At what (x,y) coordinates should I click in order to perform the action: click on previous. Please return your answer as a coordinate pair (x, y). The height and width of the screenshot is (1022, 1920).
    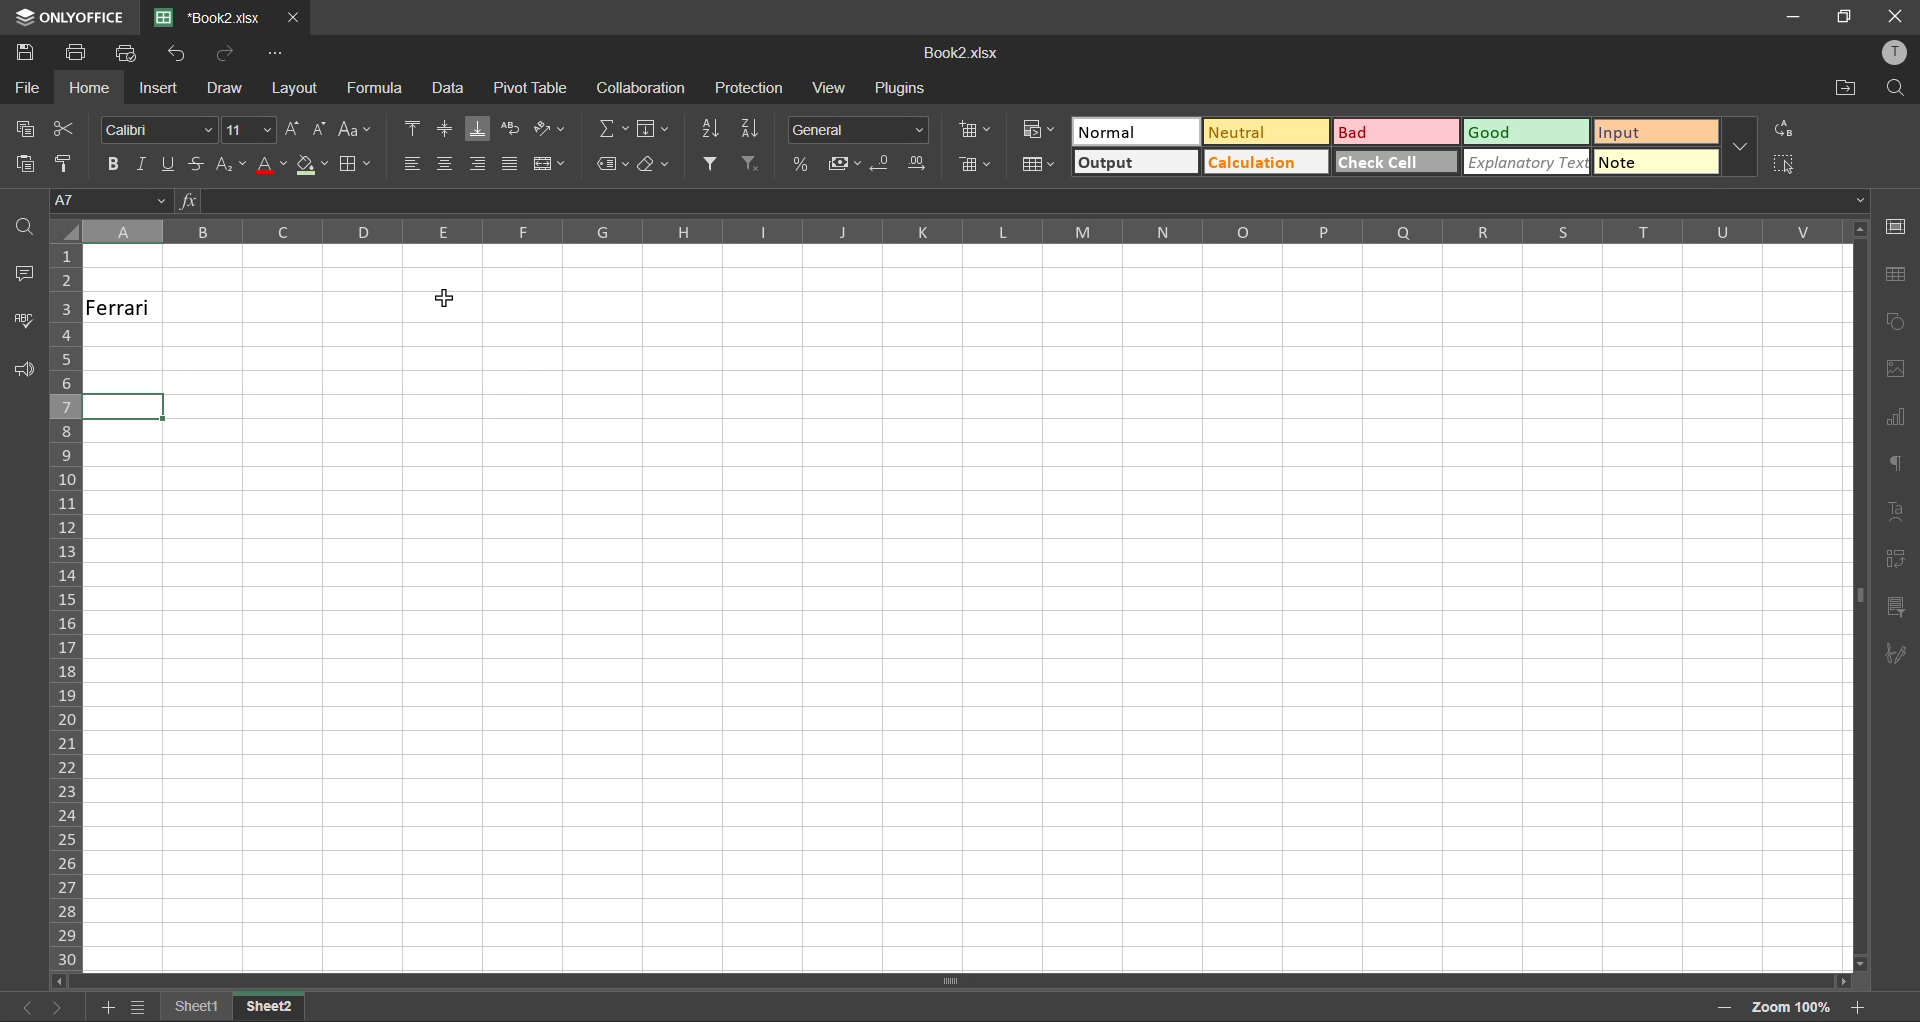
    Looking at the image, I should click on (22, 1009).